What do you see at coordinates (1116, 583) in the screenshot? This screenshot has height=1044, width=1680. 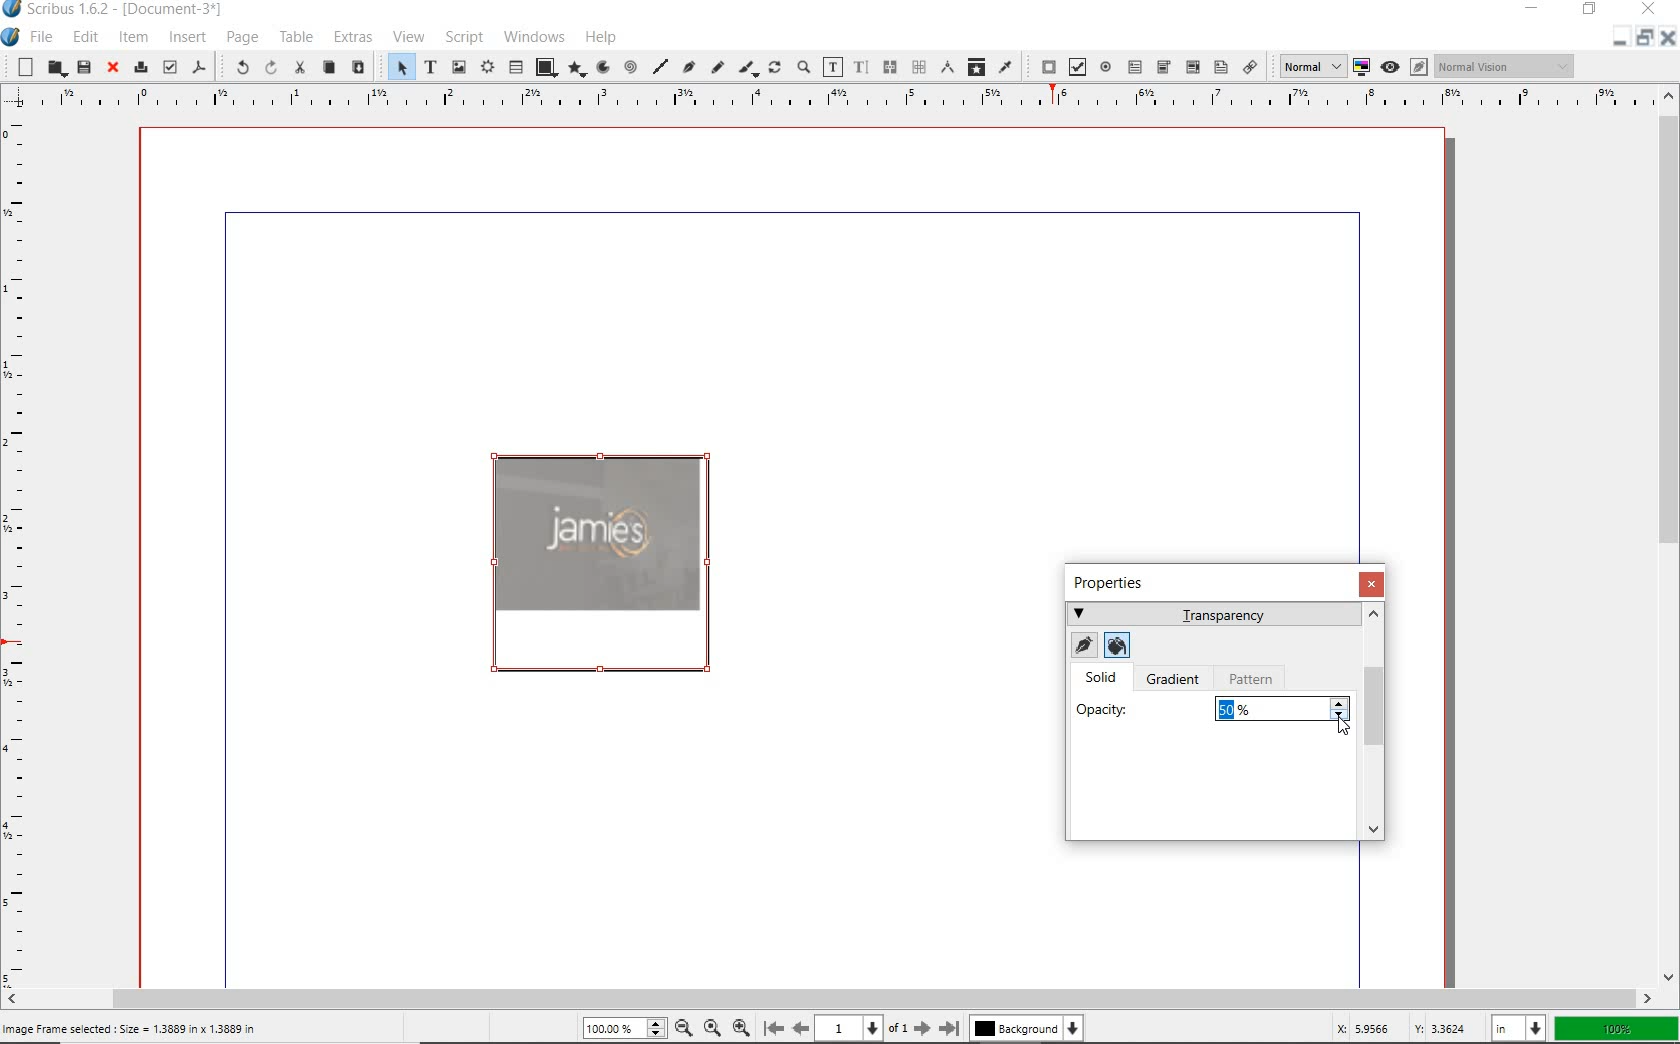 I see `PROPERTIES` at bounding box center [1116, 583].